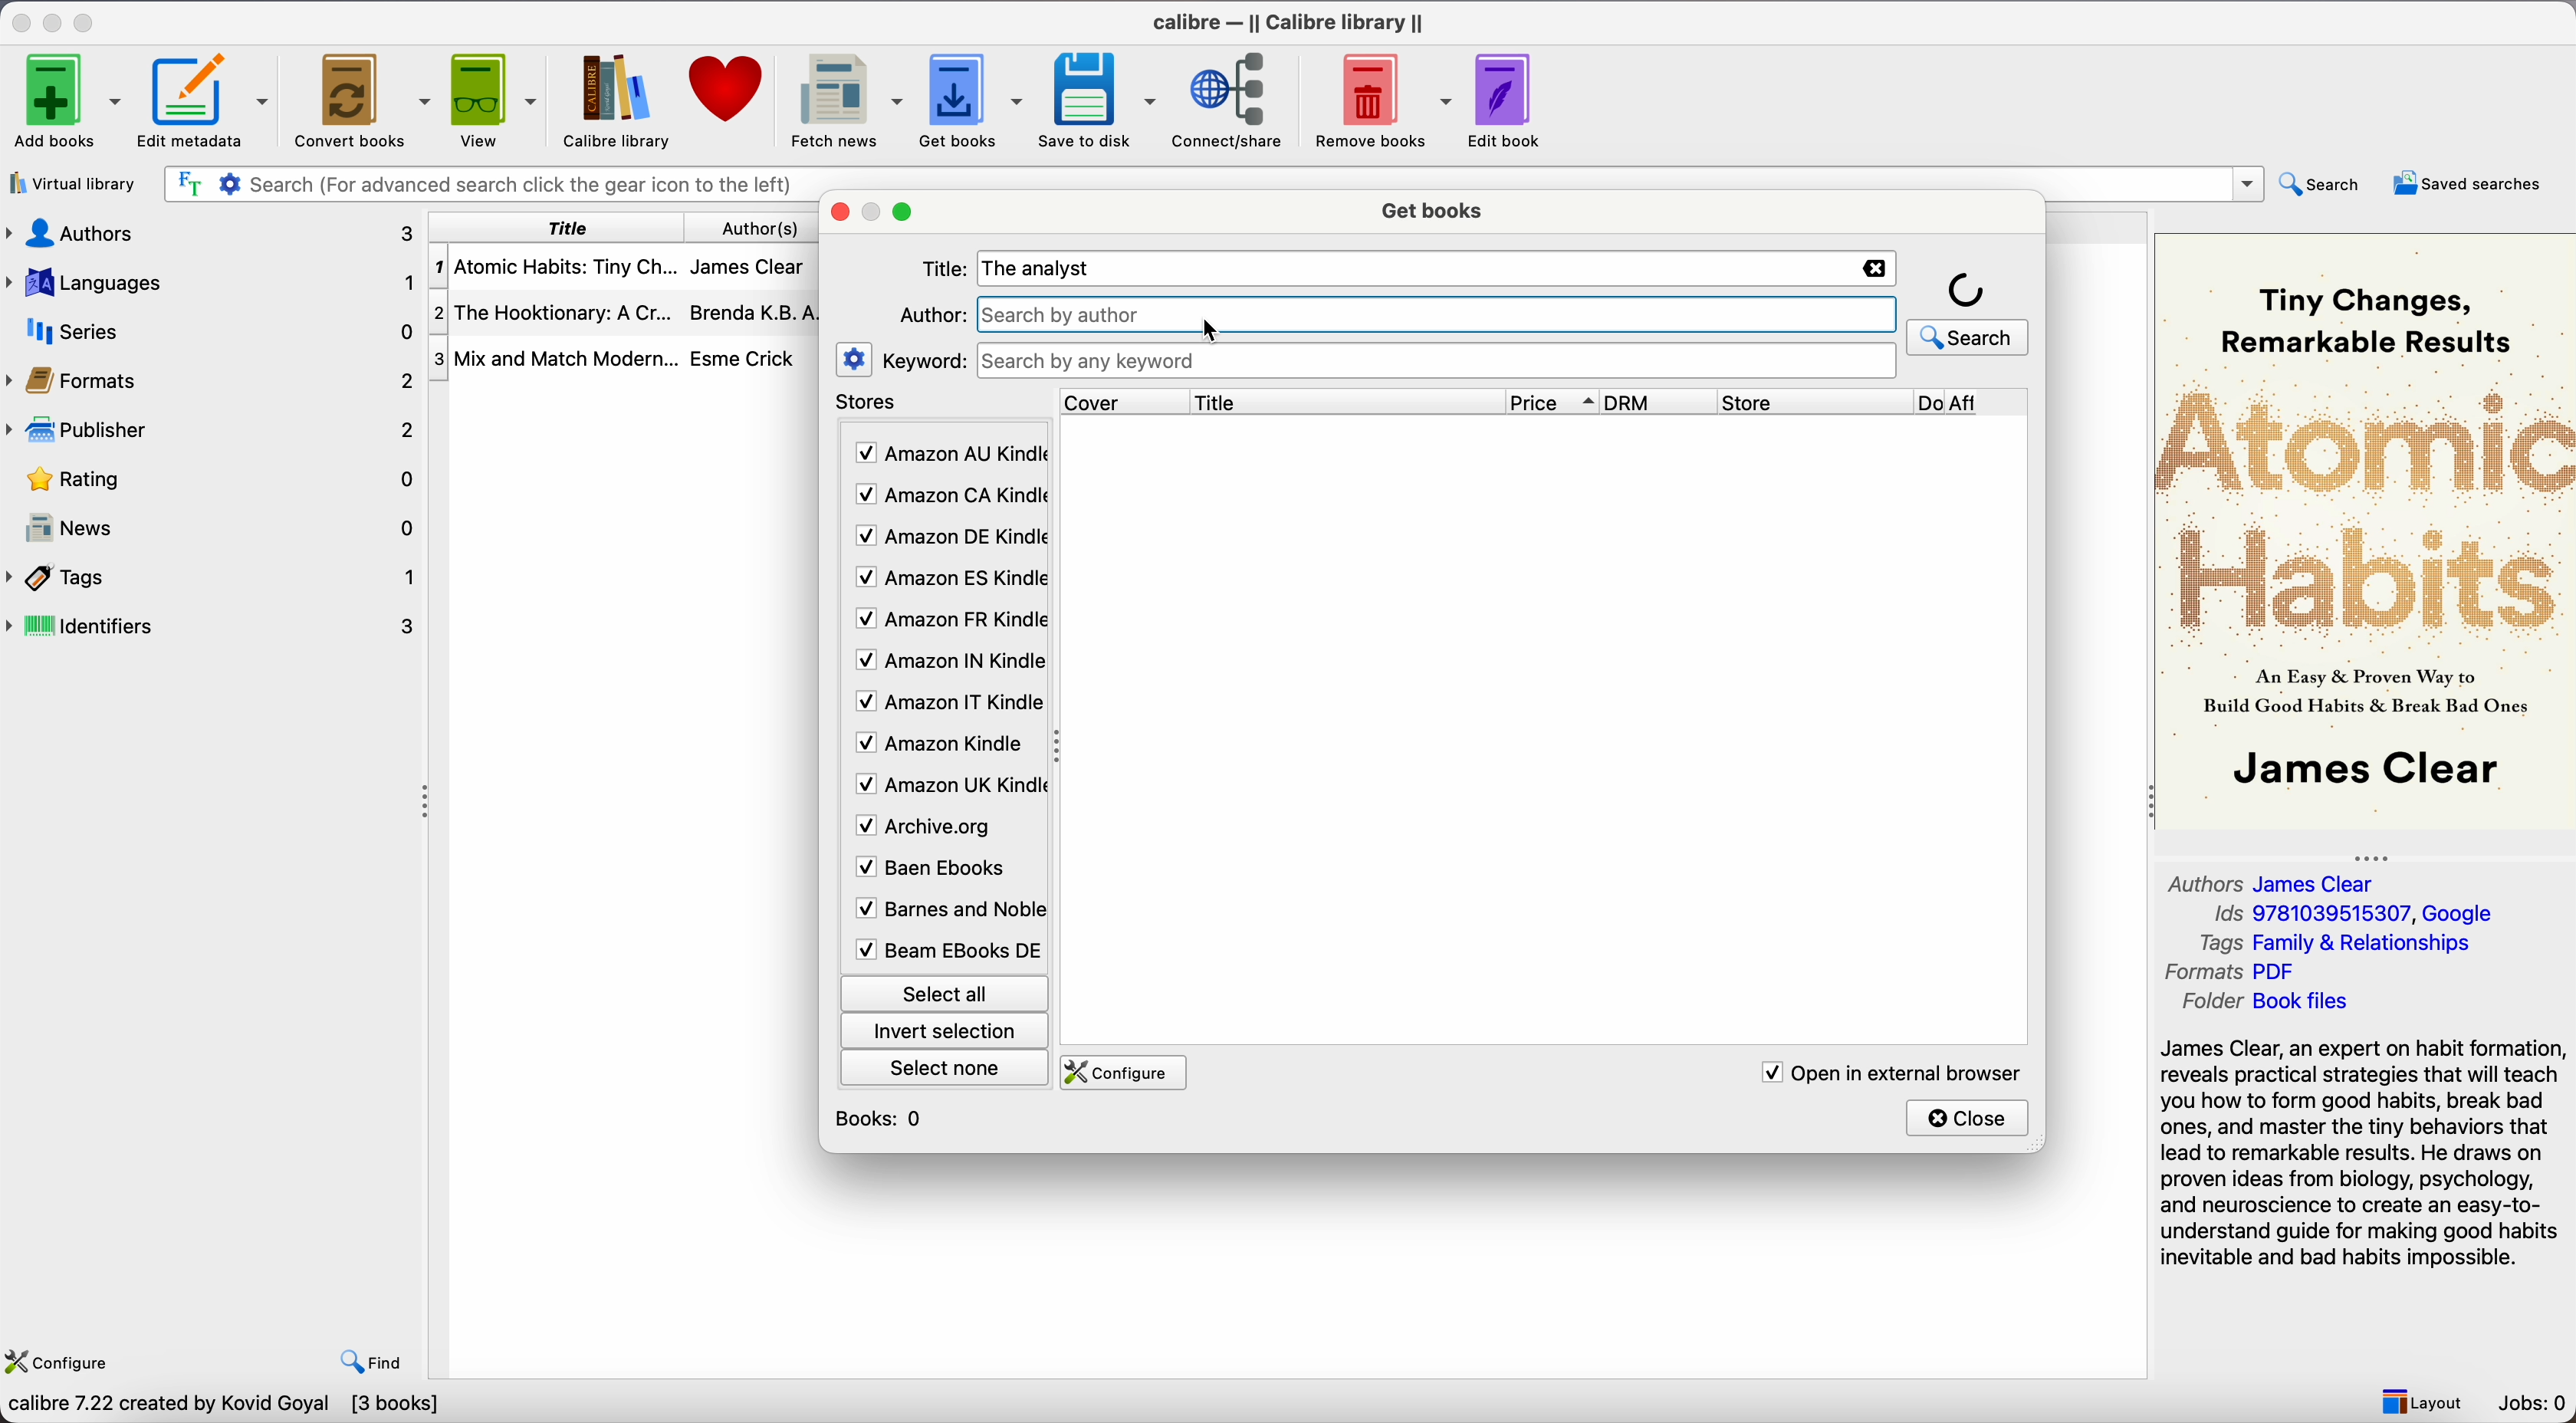  What do you see at coordinates (2249, 973) in the screenshot?
I see `Formats PDF` at bounding box center [2249, 973].